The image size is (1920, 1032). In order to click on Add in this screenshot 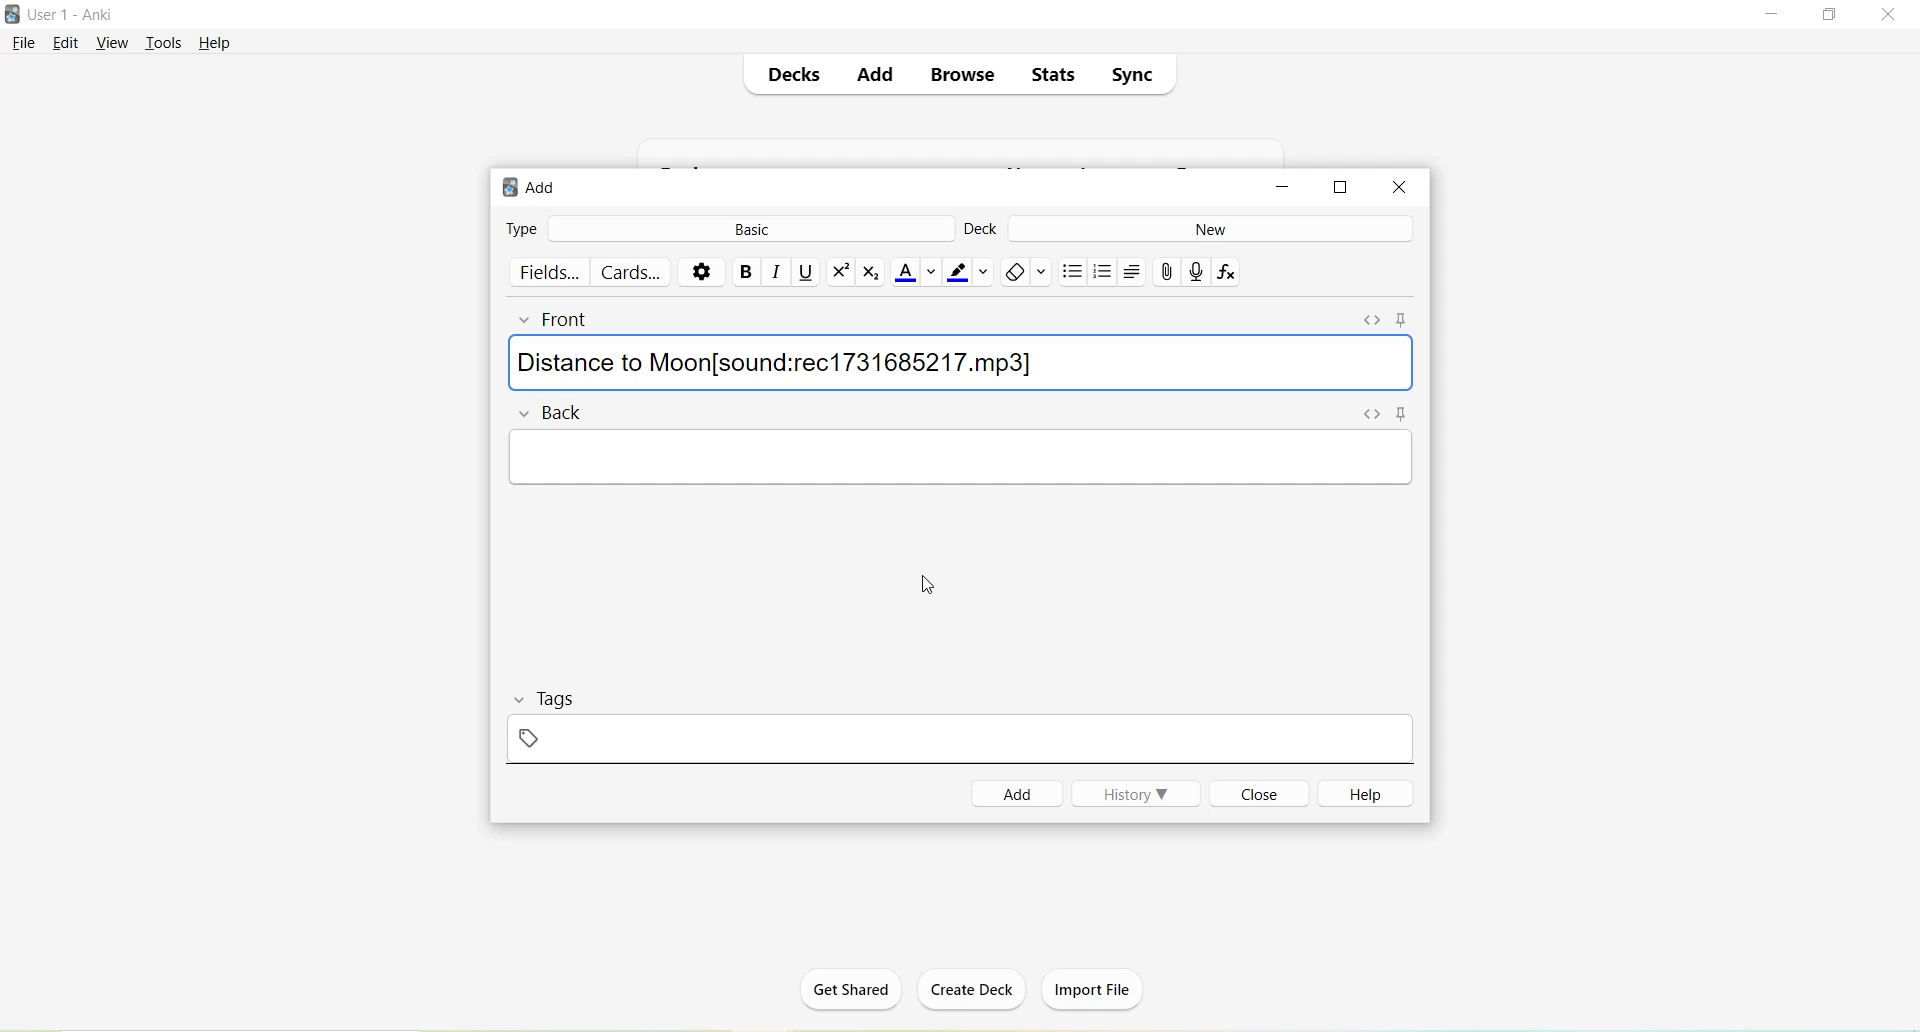, I will do `click(1018, 794)`.